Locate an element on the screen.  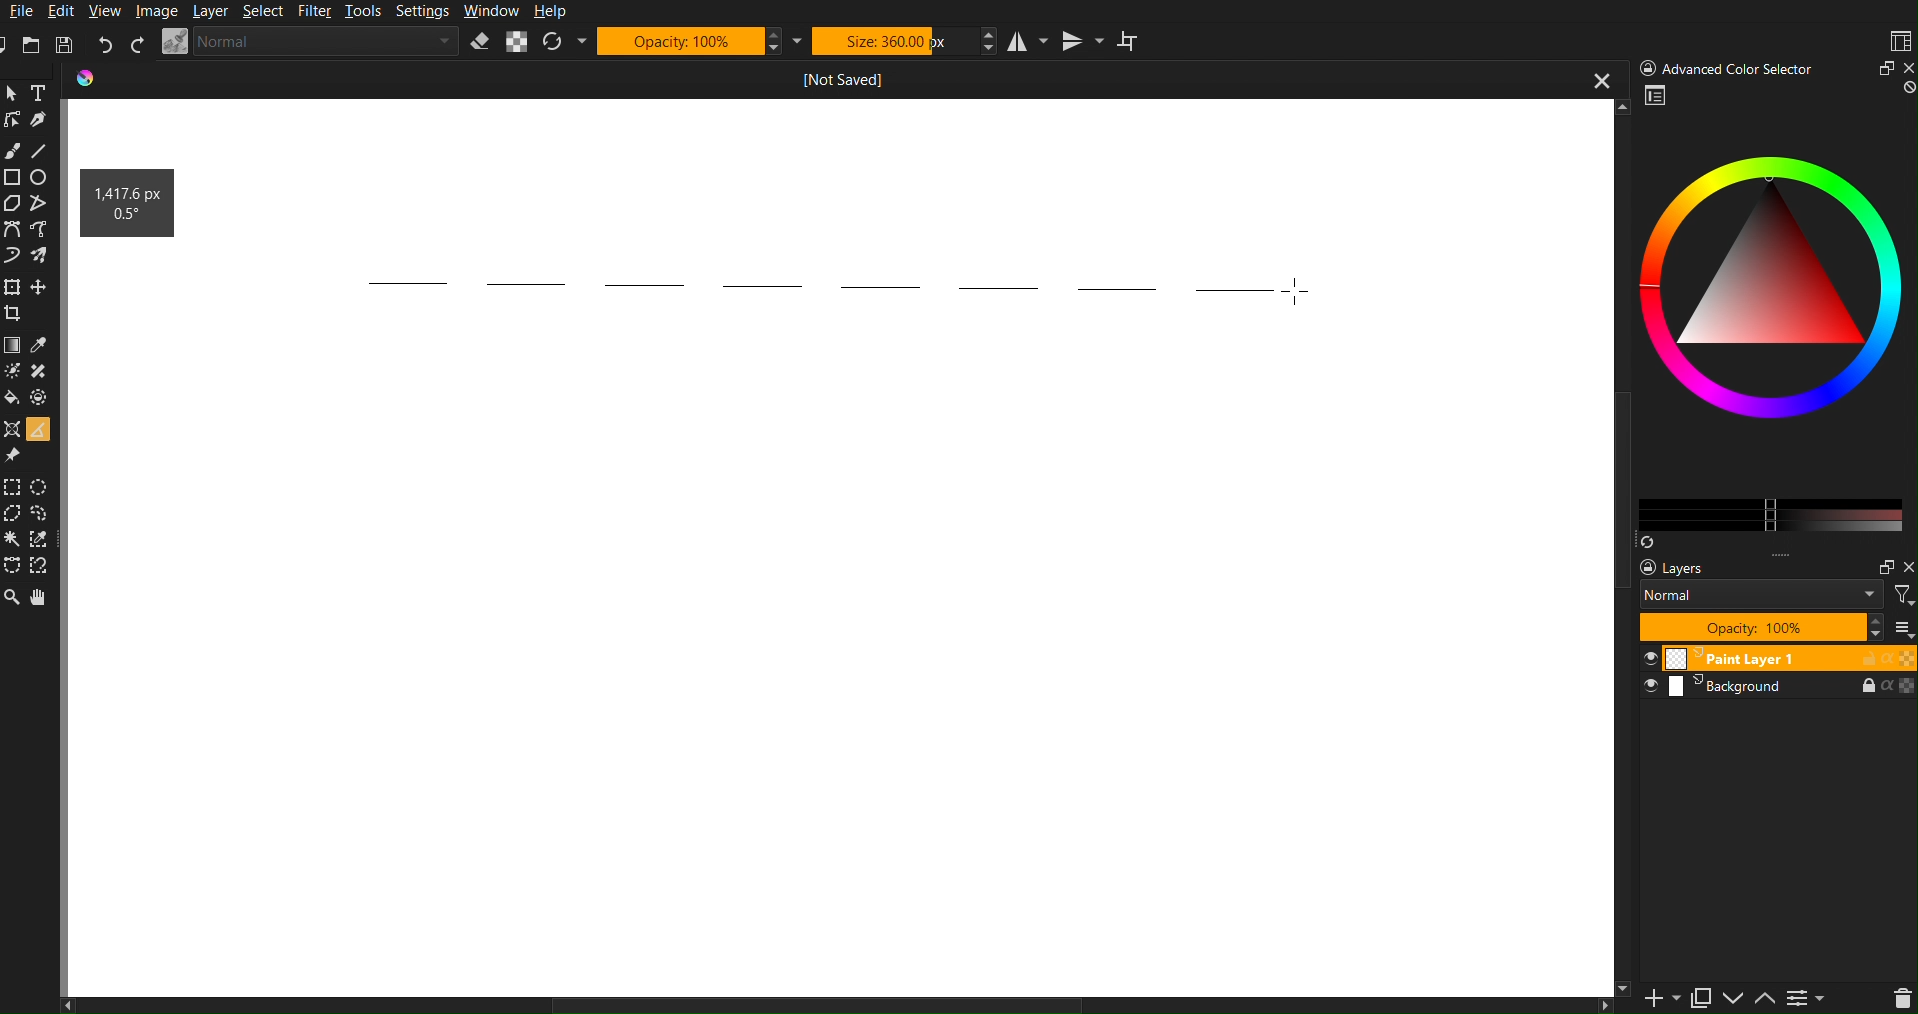
Text is located at coordinates (41, 92).